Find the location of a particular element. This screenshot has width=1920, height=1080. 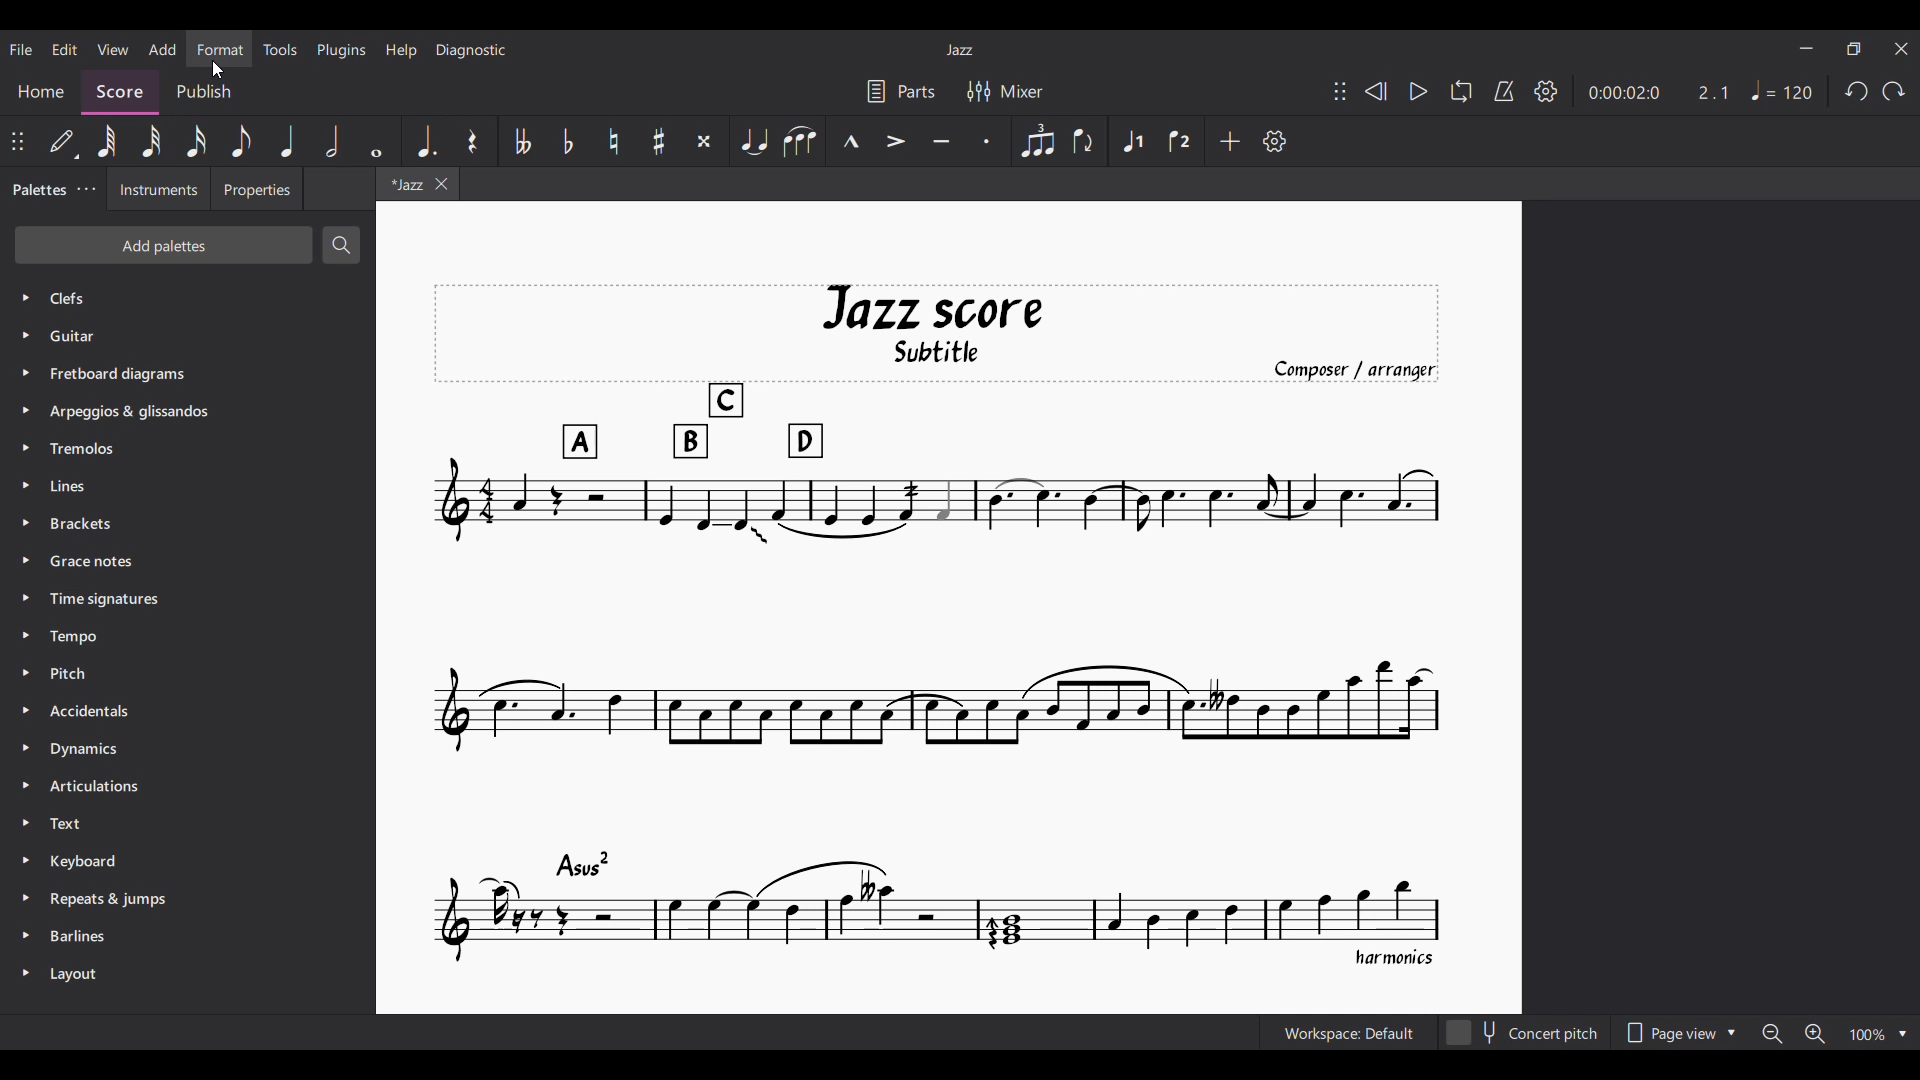

Keyboard is located at coordinates (95, 861).